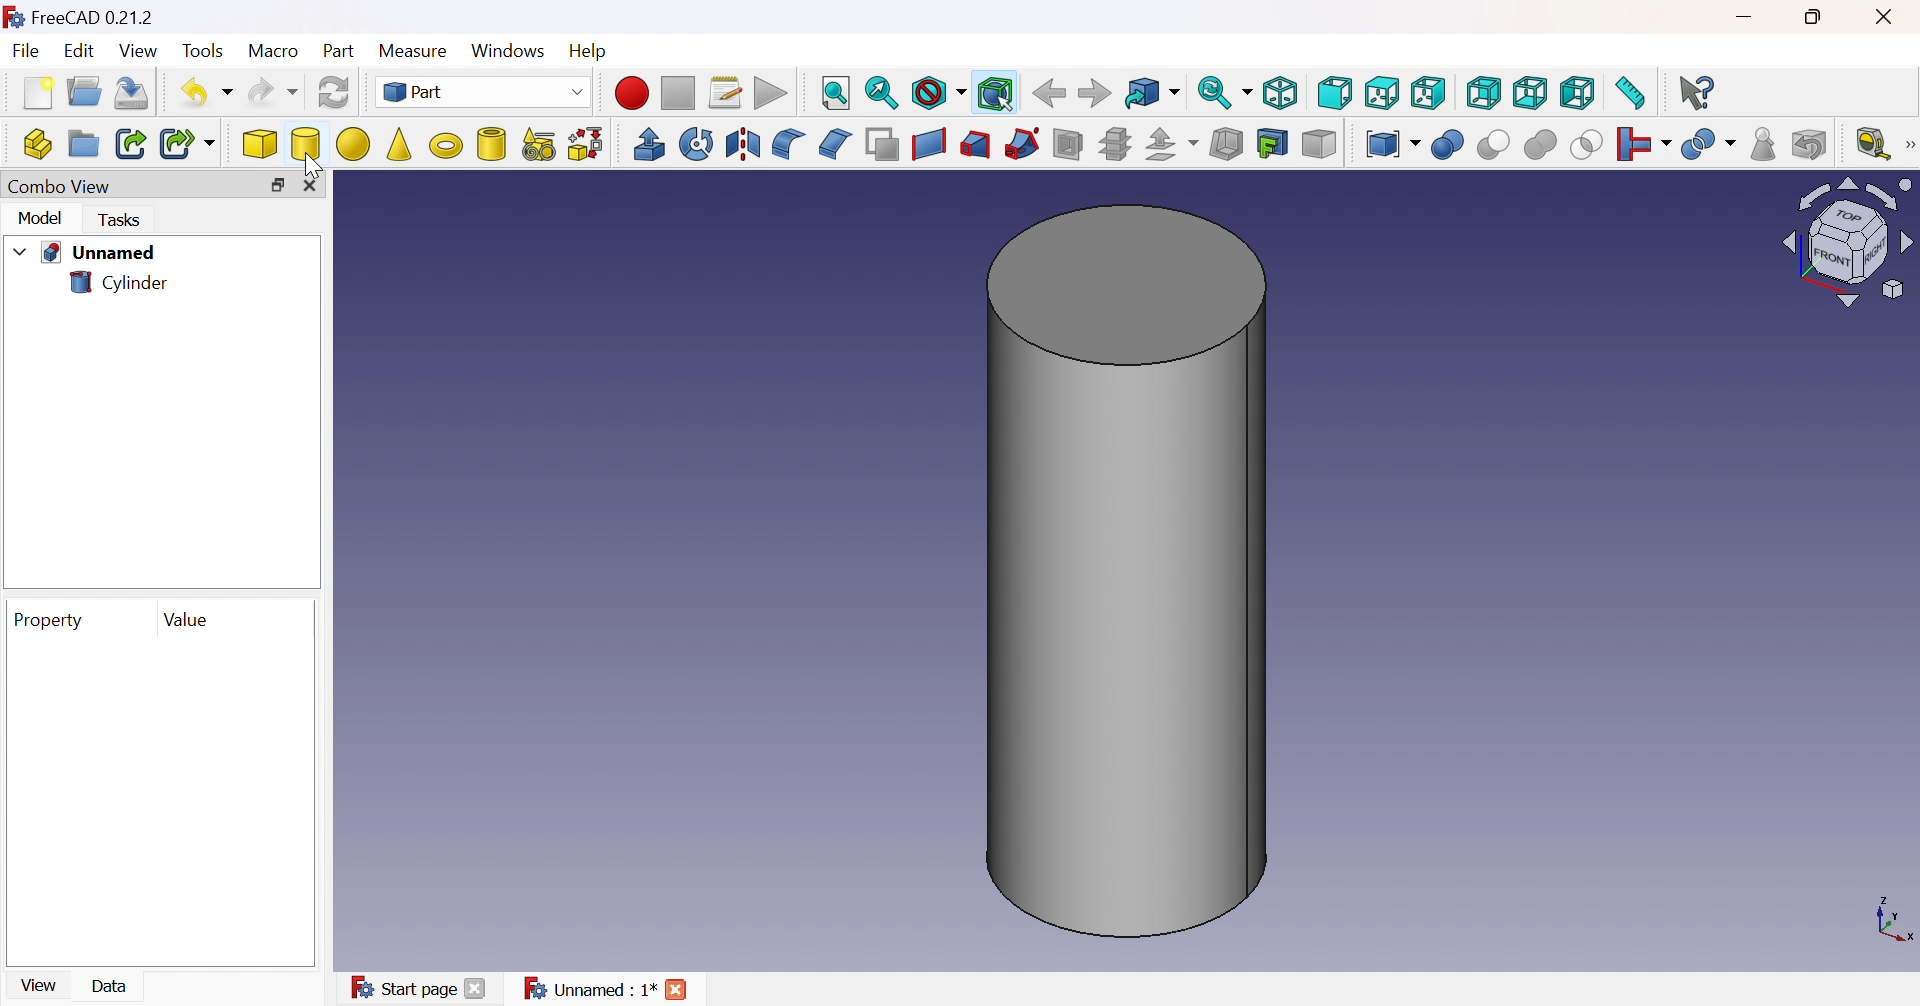  What do you see at coordinates (1283, 91) in the screenshot?
I see `Isometric` at bounding box center [1283, 91].